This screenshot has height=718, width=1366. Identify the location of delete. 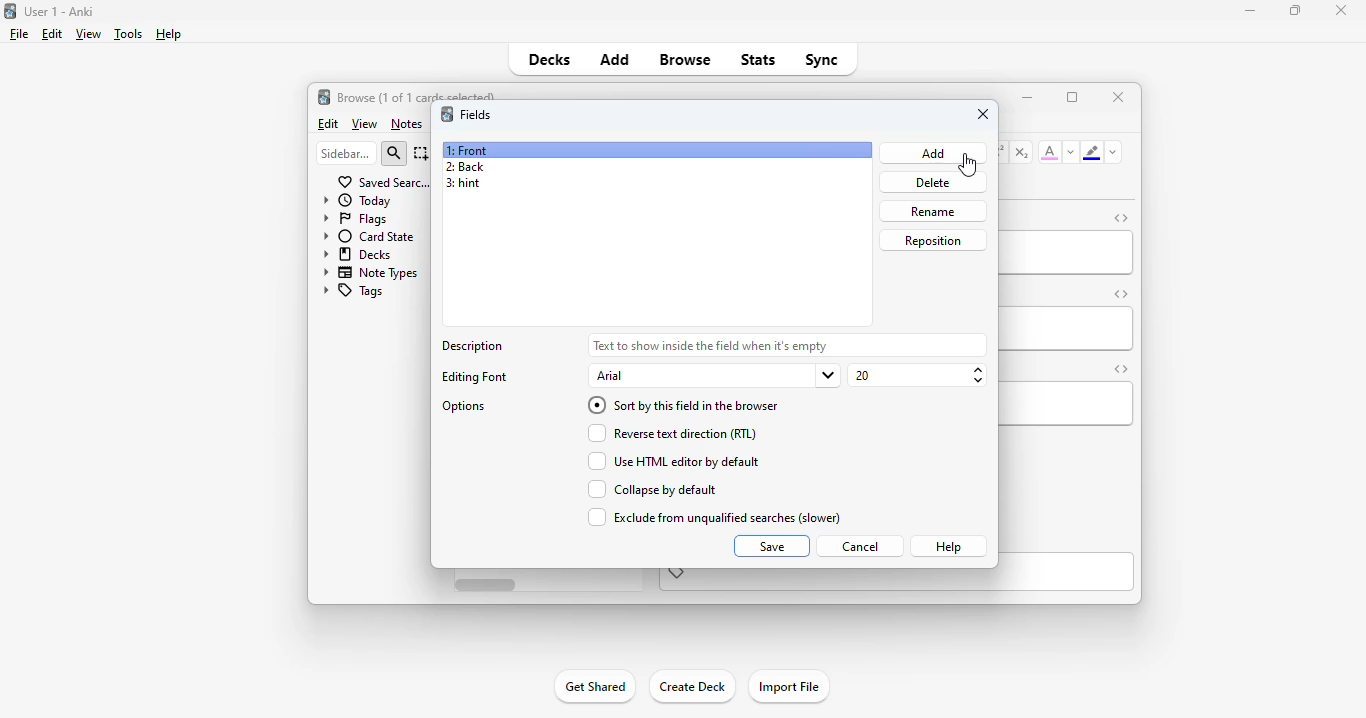
(933, 183).